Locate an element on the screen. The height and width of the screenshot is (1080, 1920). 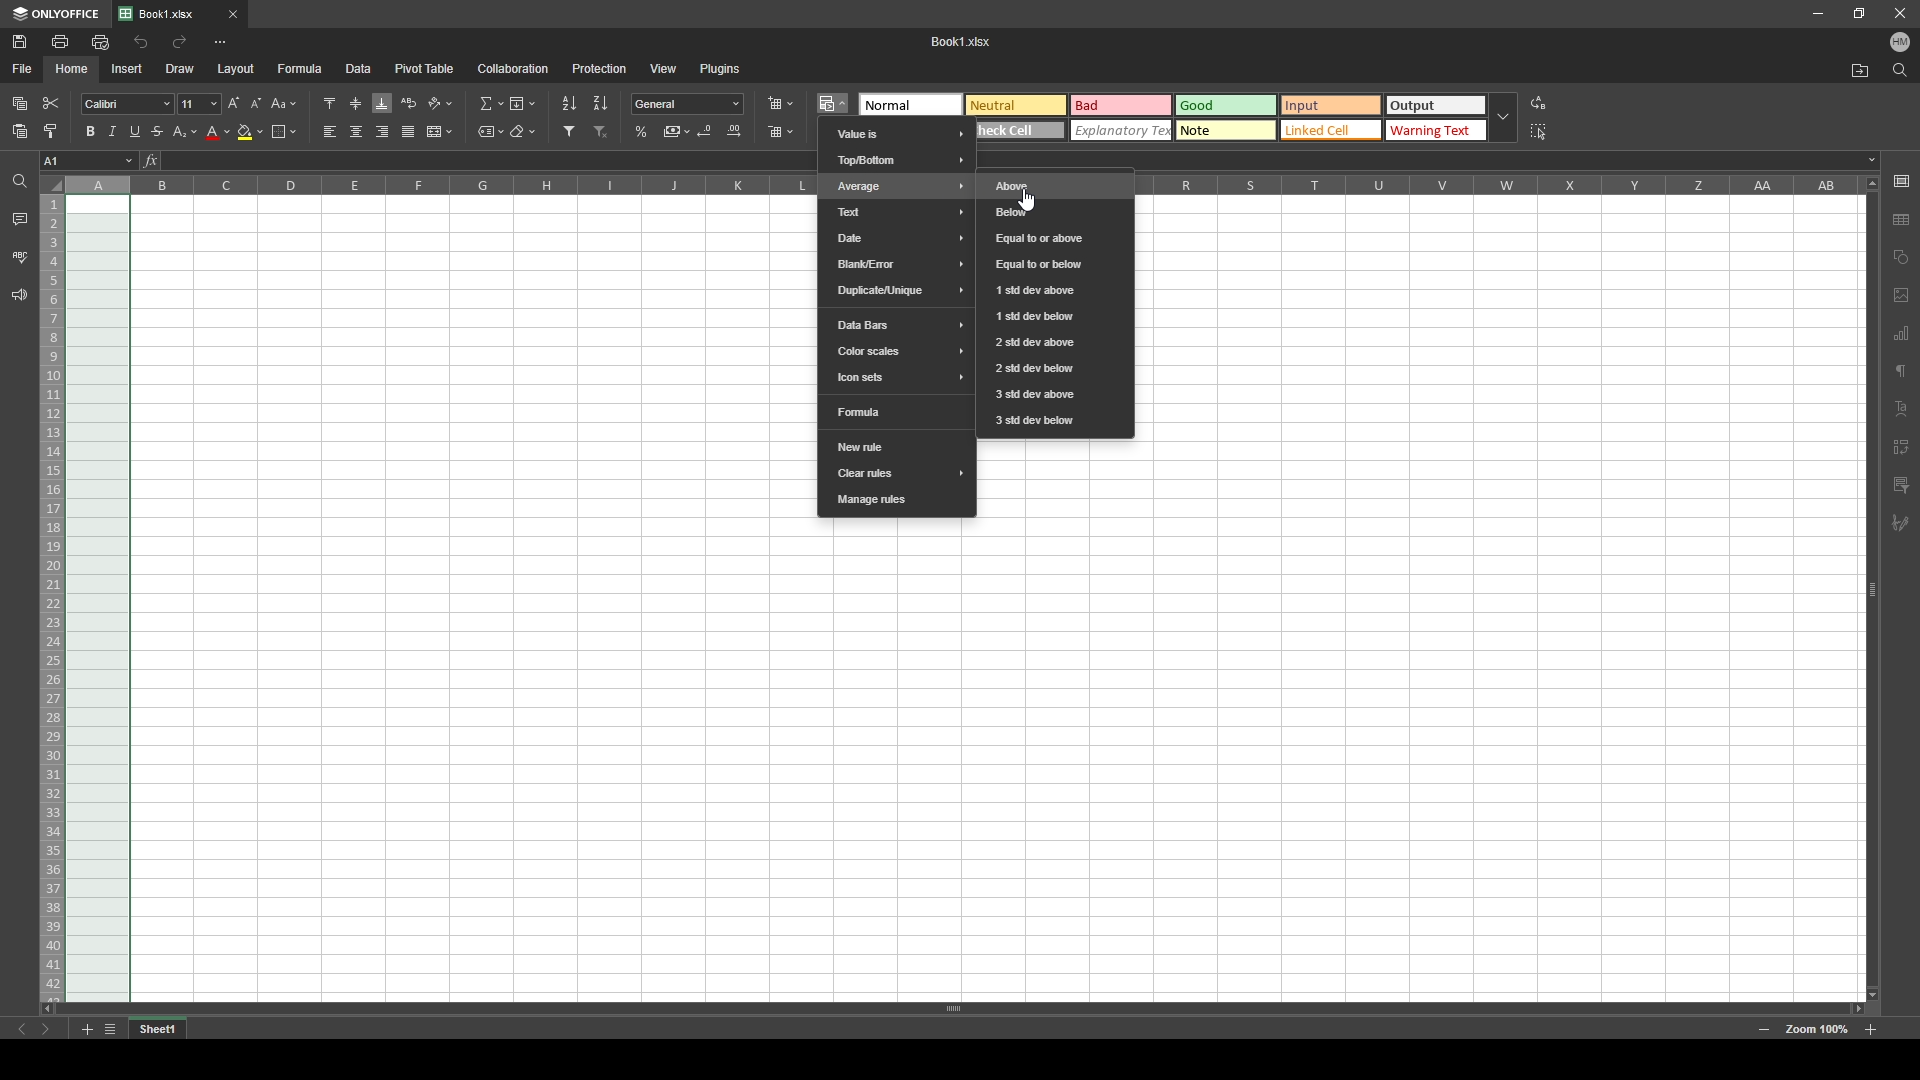
clear rules is located at coordinates (898, 475).